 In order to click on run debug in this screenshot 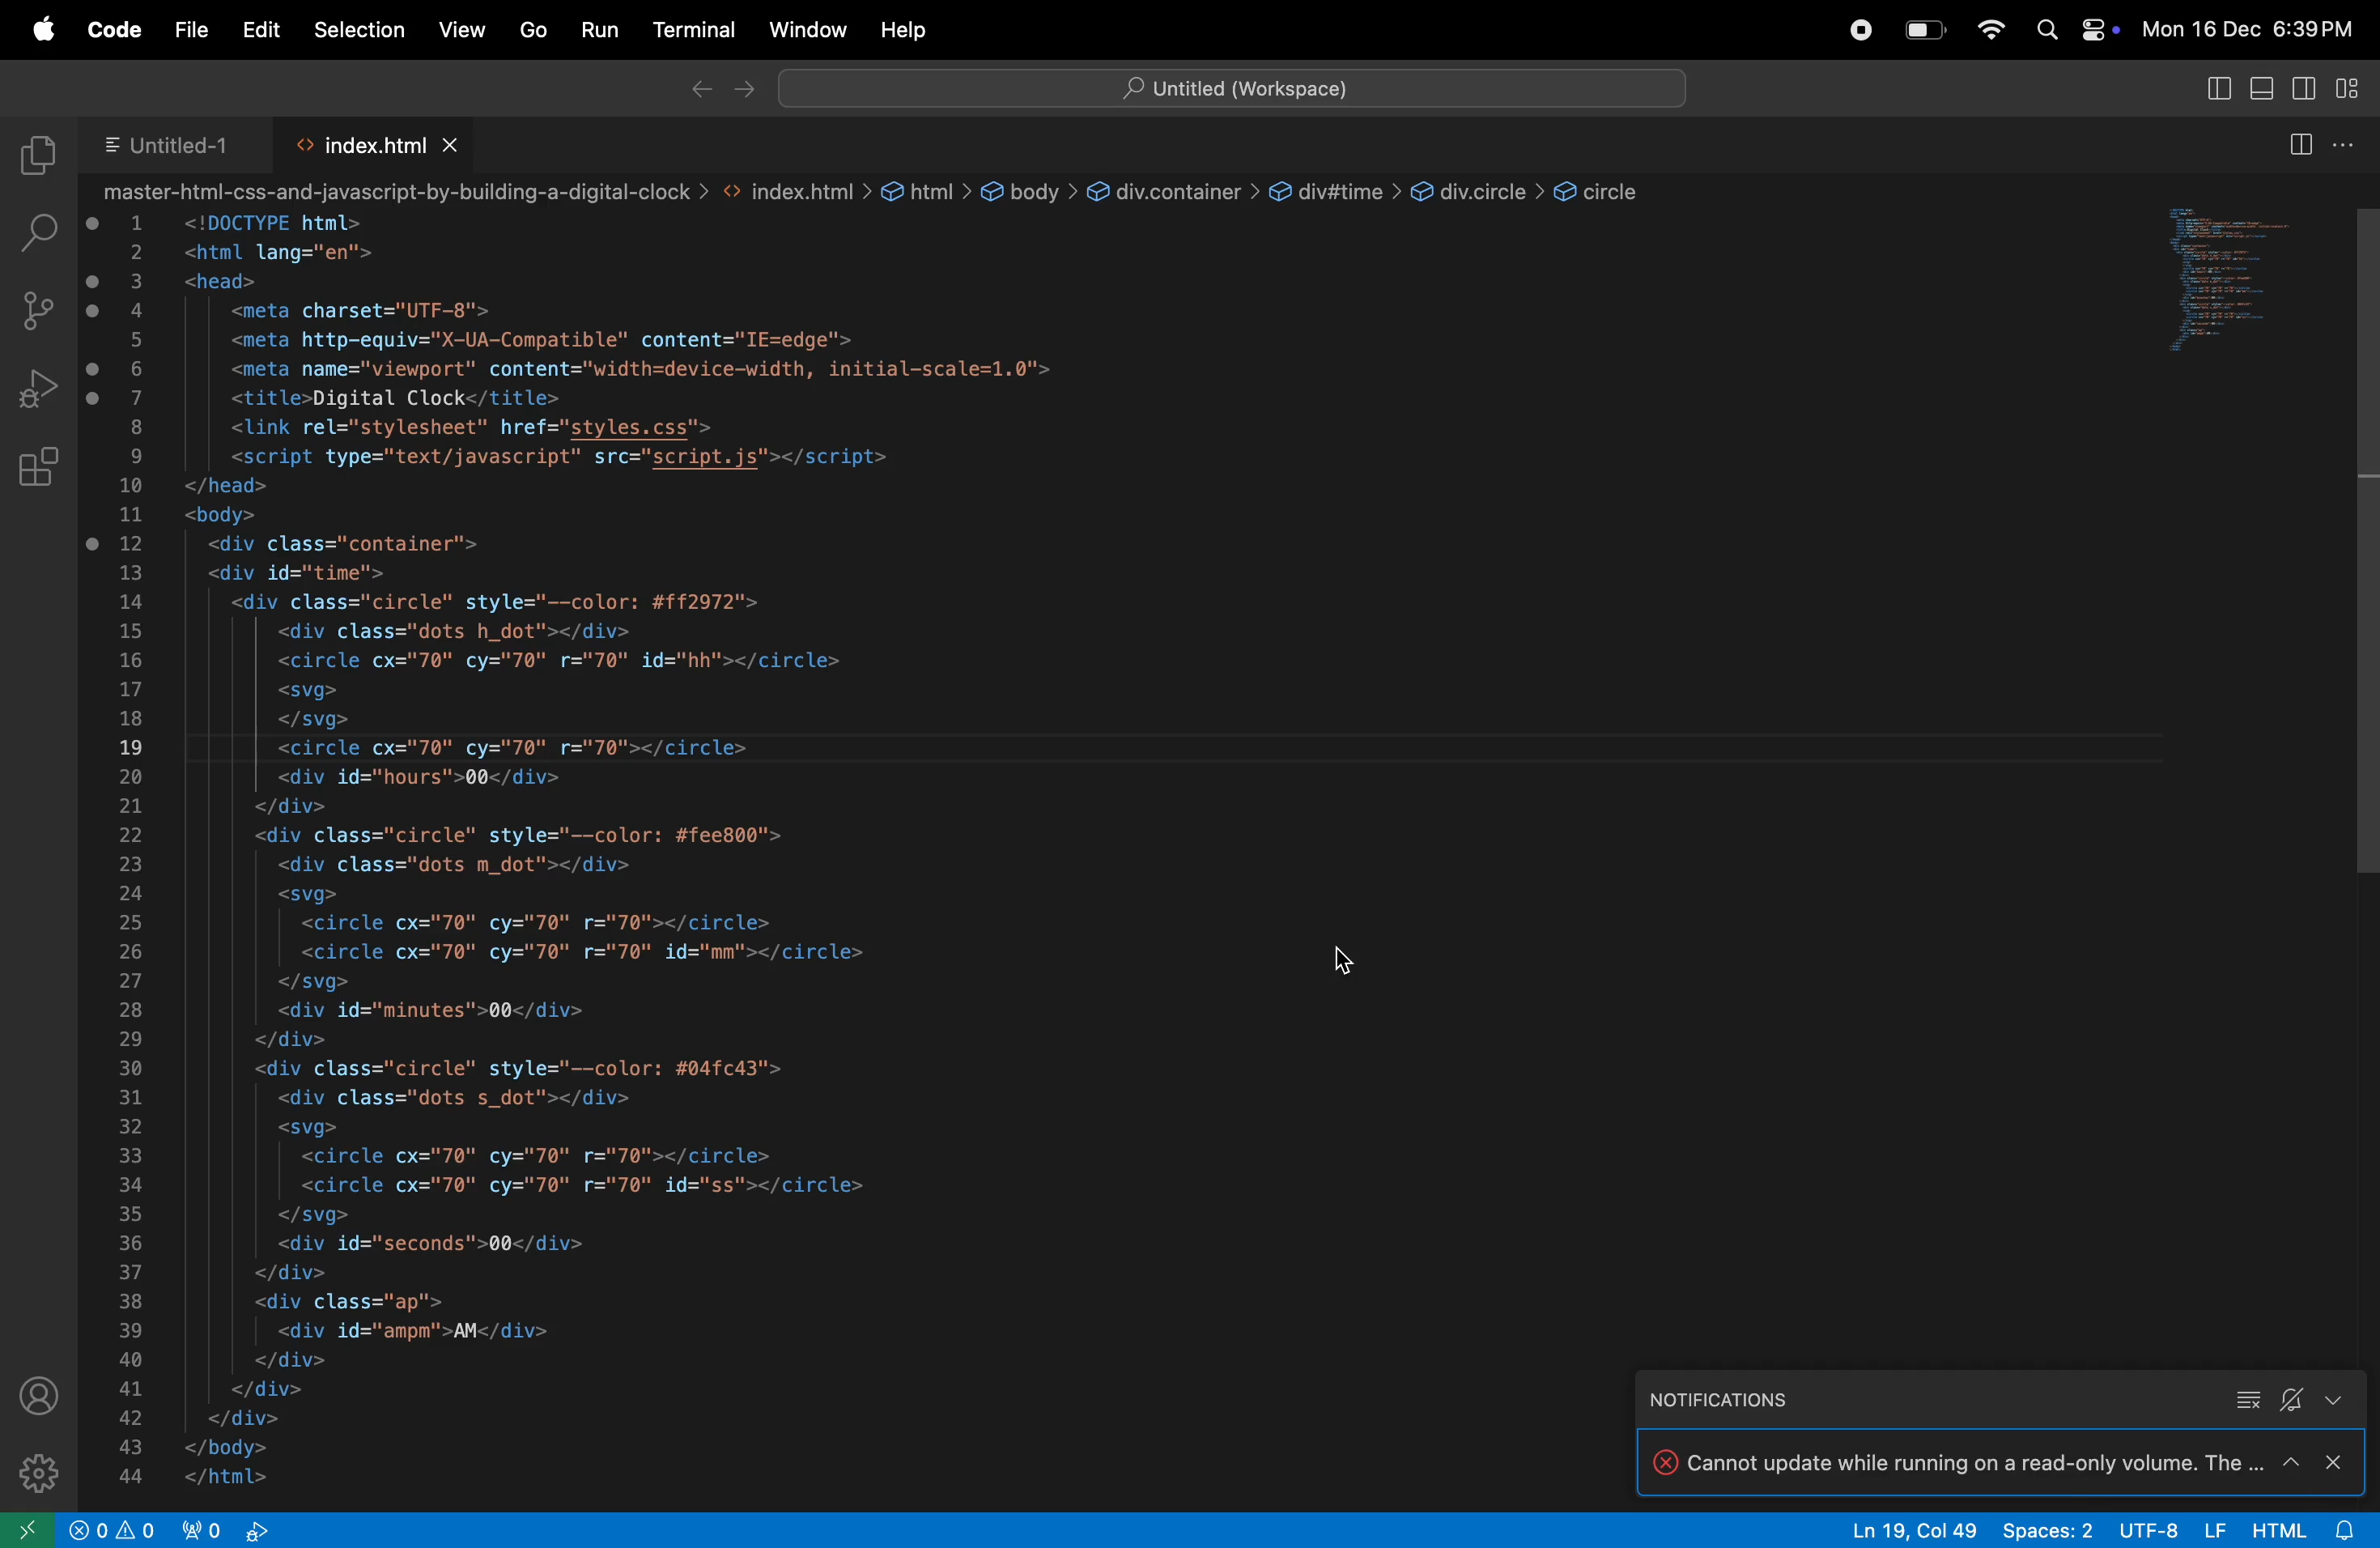, I will do `click(39, 393)`.